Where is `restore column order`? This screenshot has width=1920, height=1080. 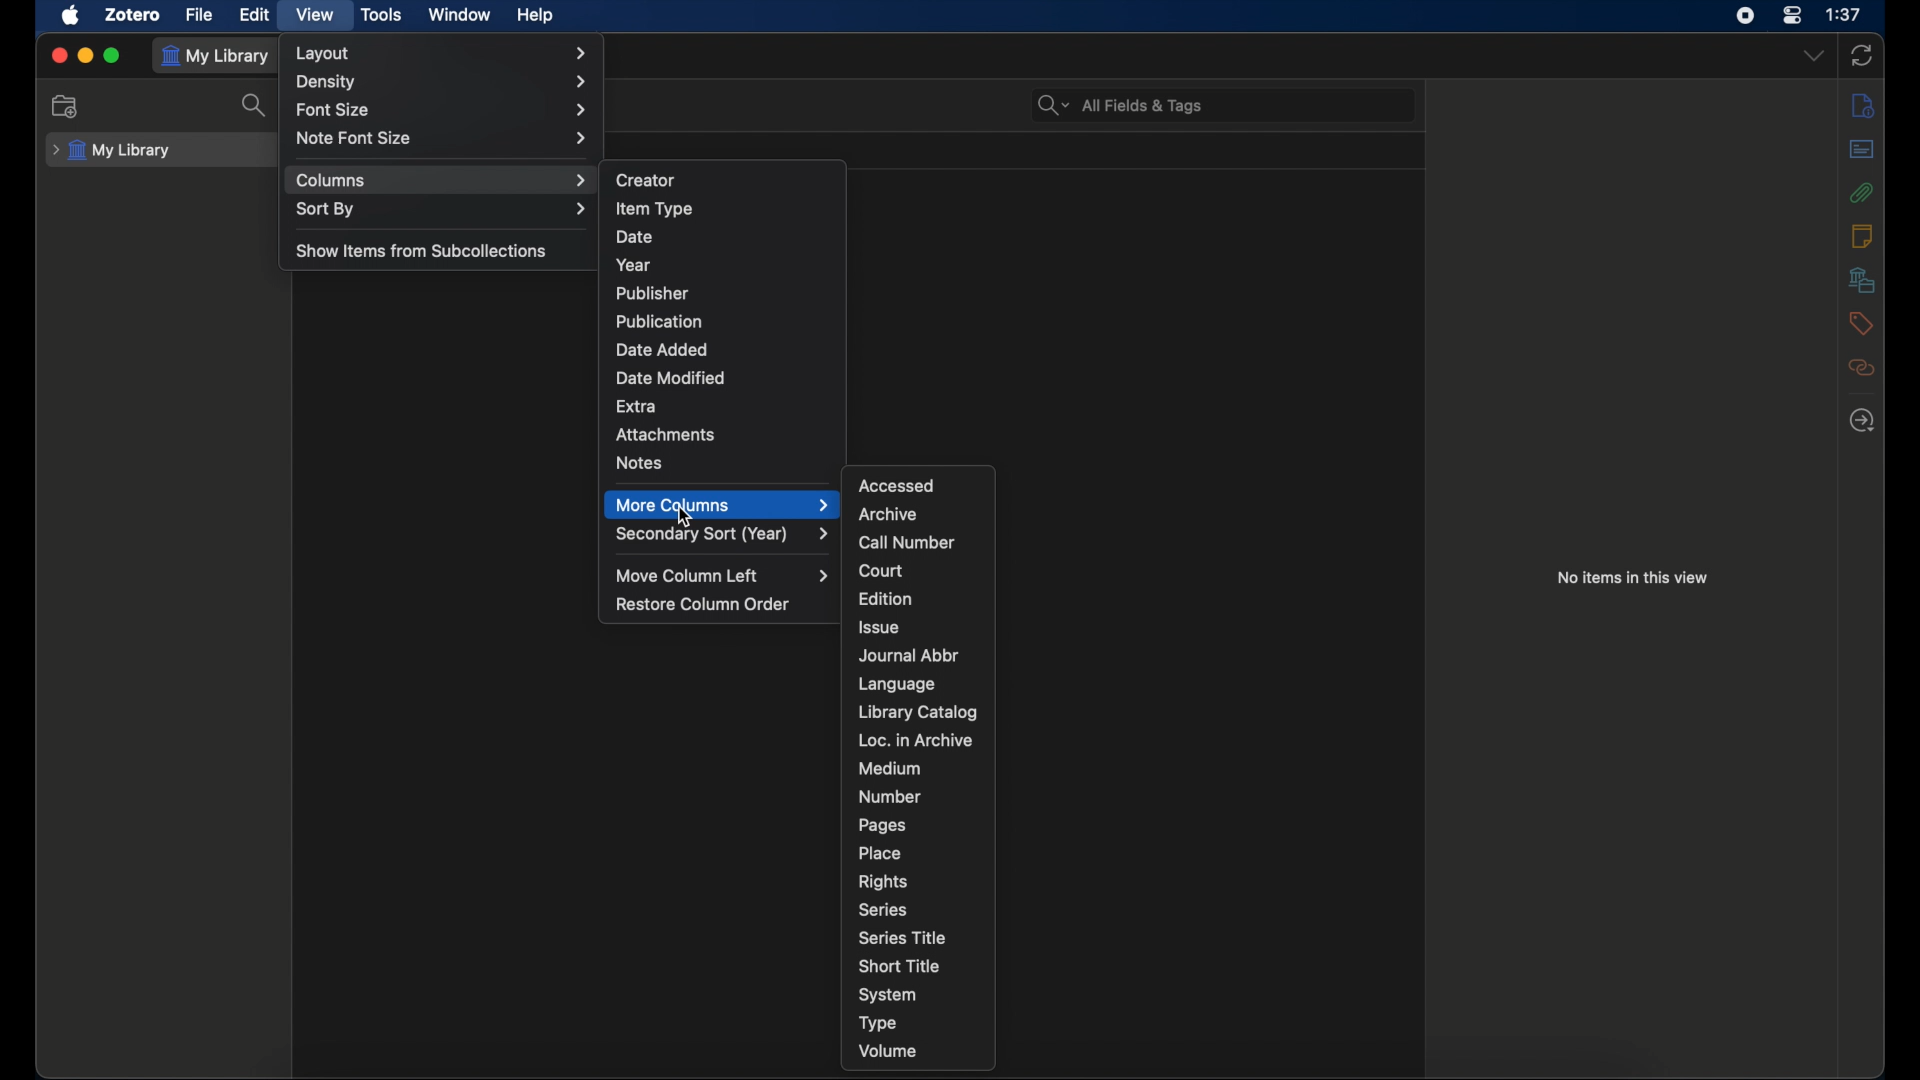
restore column order is located at coordinates (704, 604).